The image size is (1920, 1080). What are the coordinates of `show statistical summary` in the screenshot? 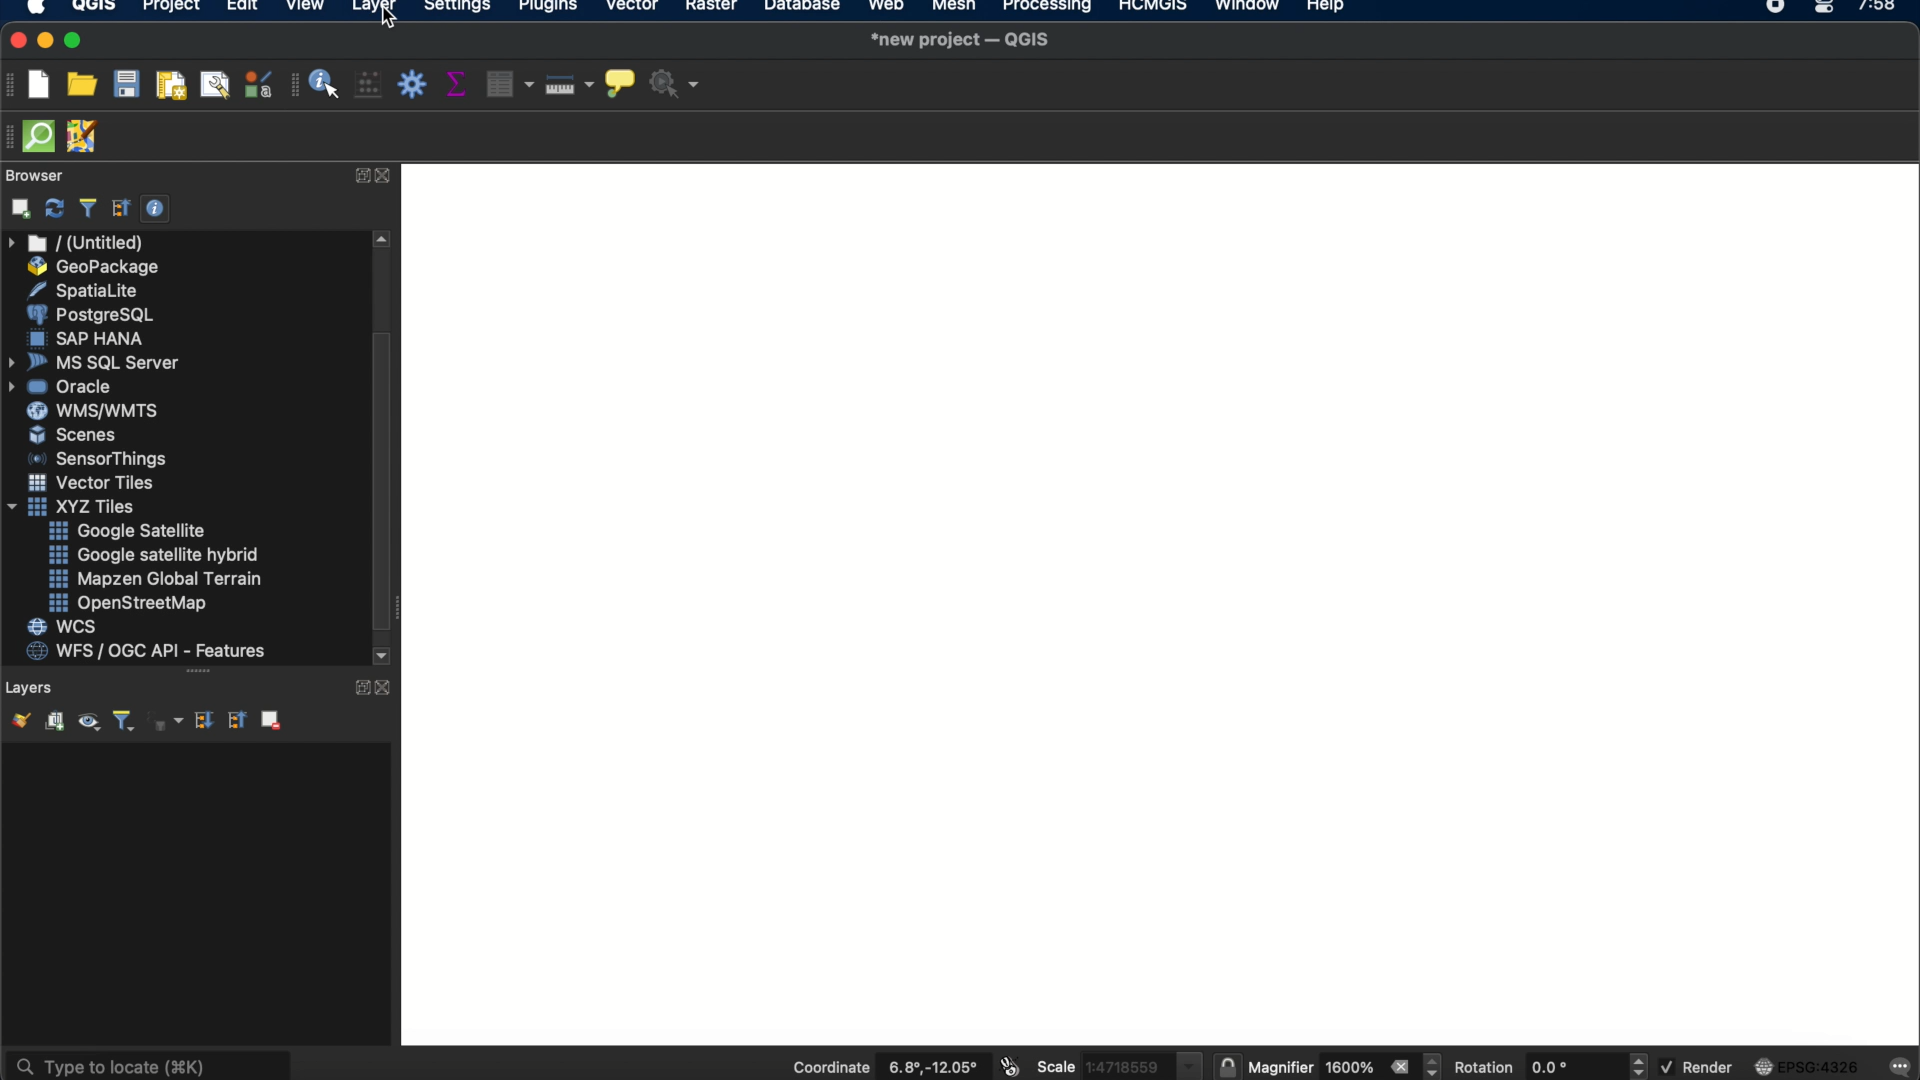 It's located at (455, 84).